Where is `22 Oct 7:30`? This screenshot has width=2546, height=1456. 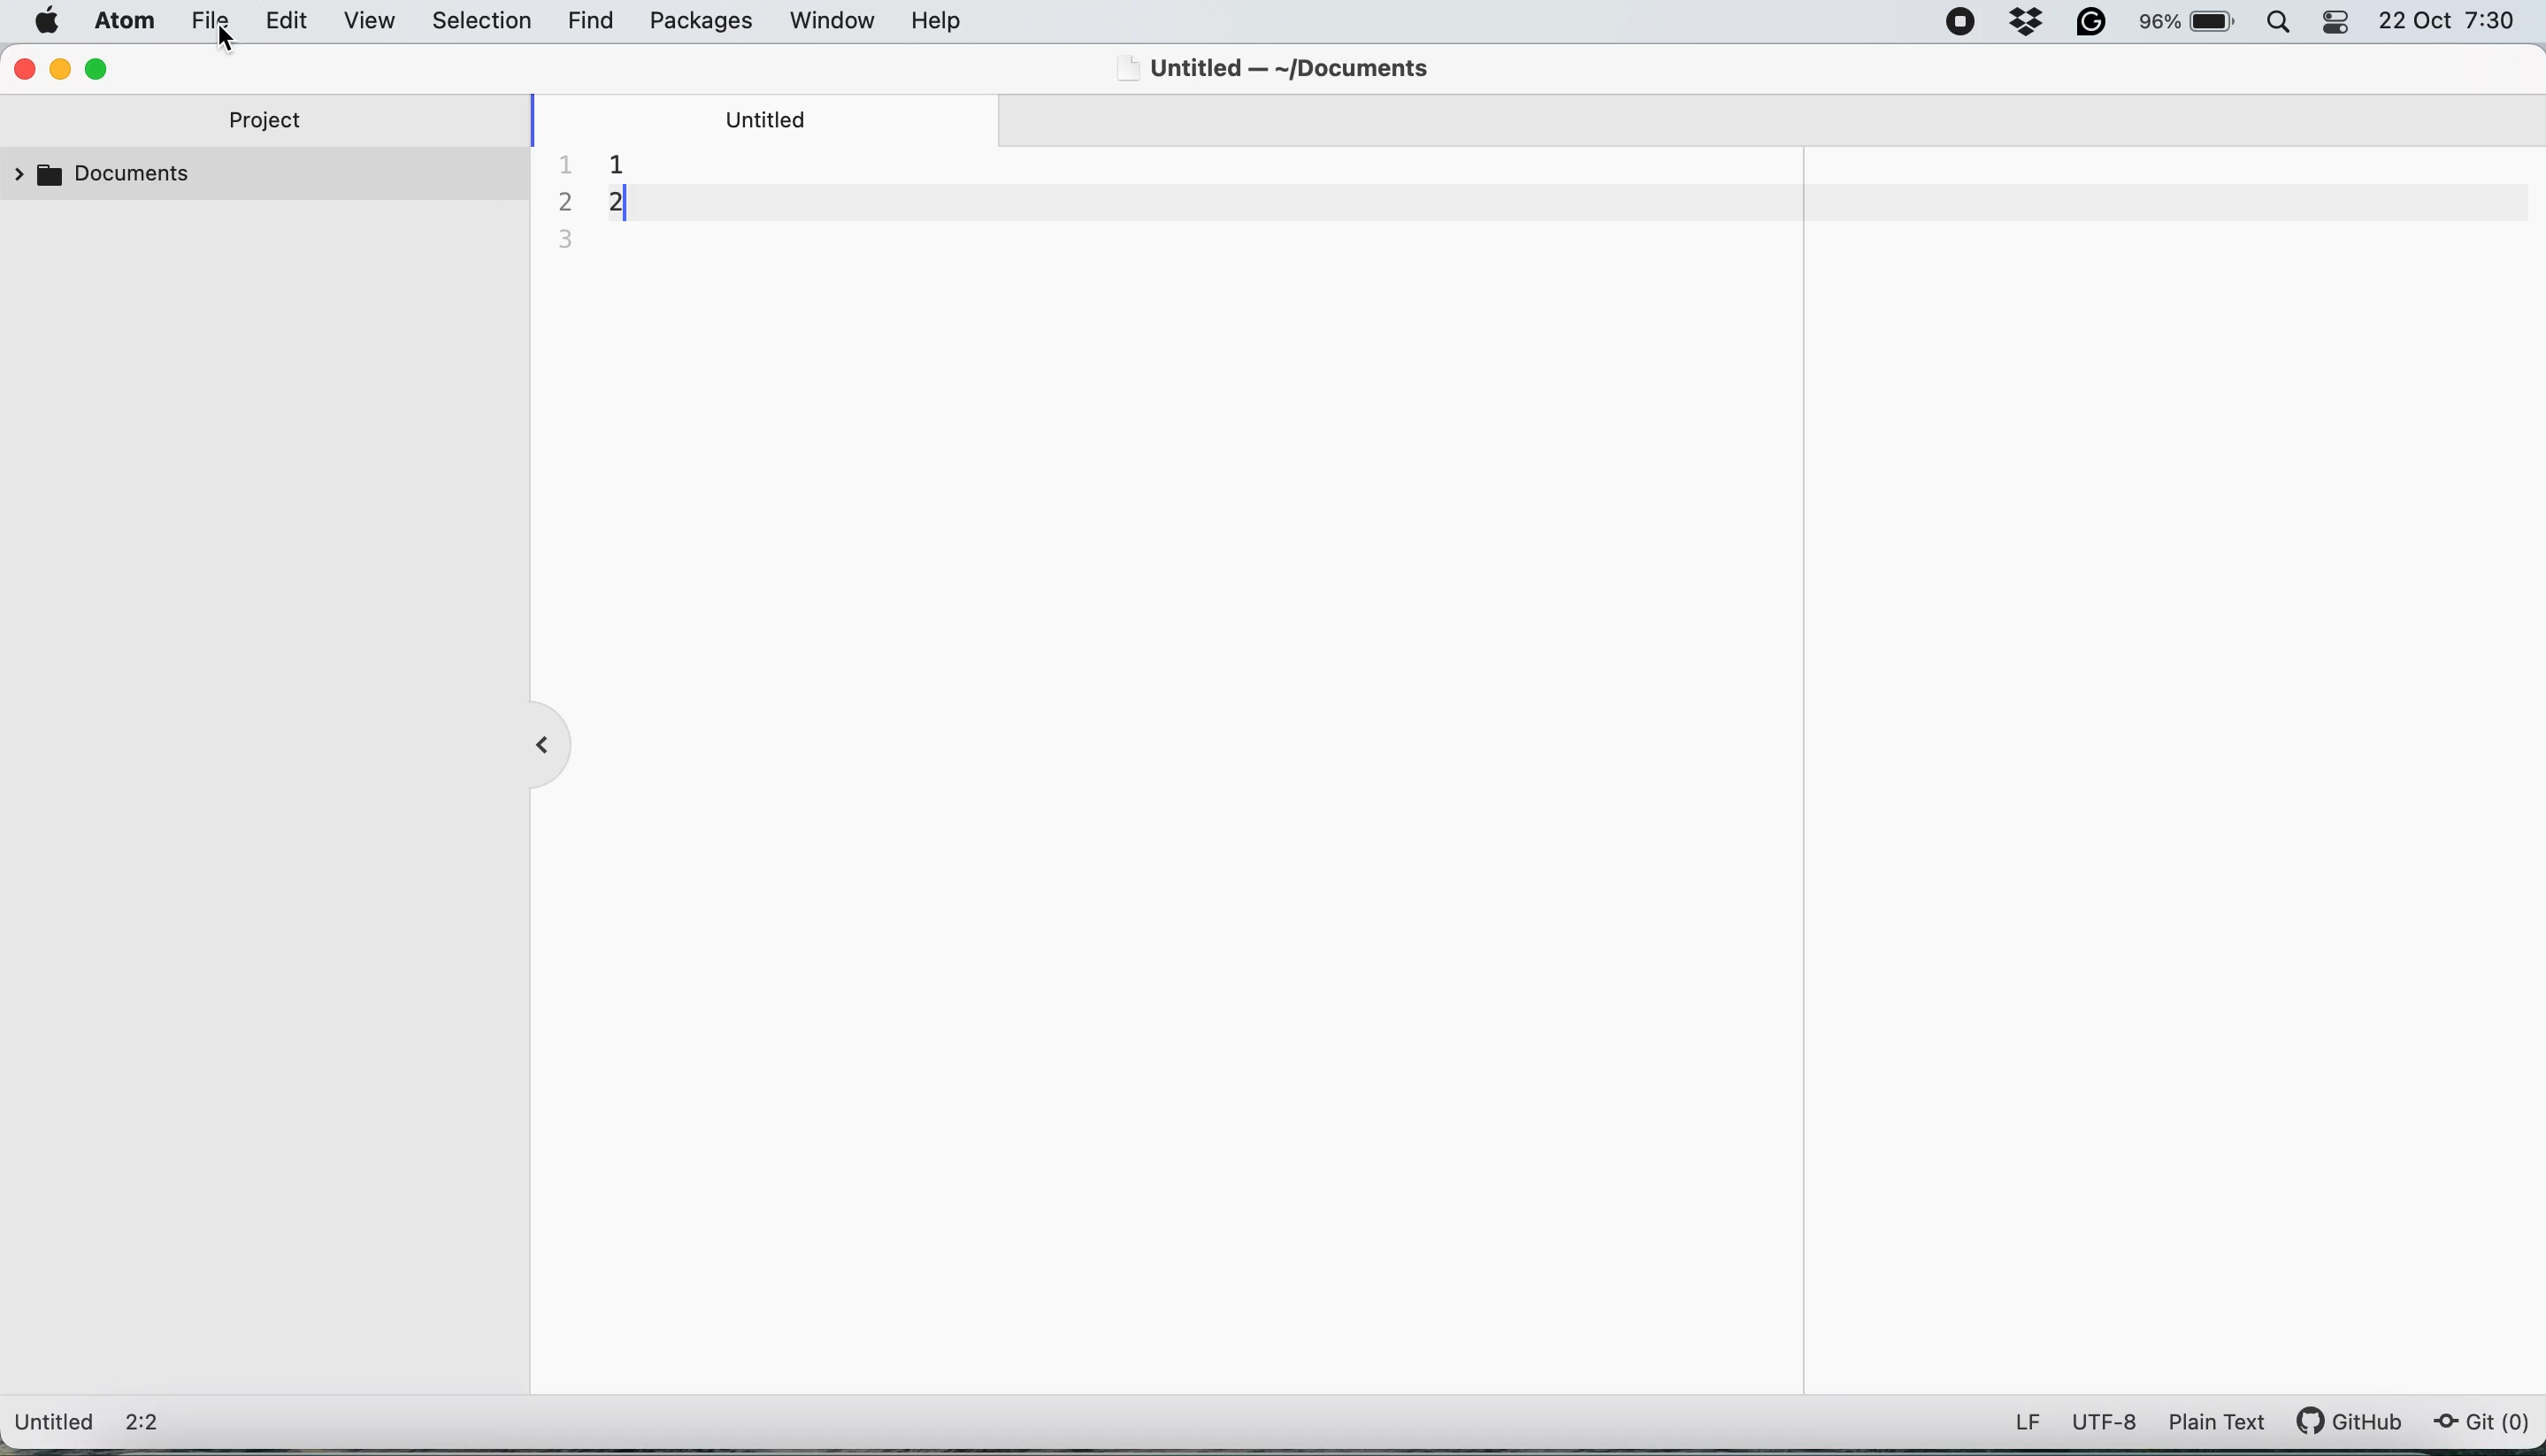
22 Oct 7:30 is located at coordinates (2448, 21).